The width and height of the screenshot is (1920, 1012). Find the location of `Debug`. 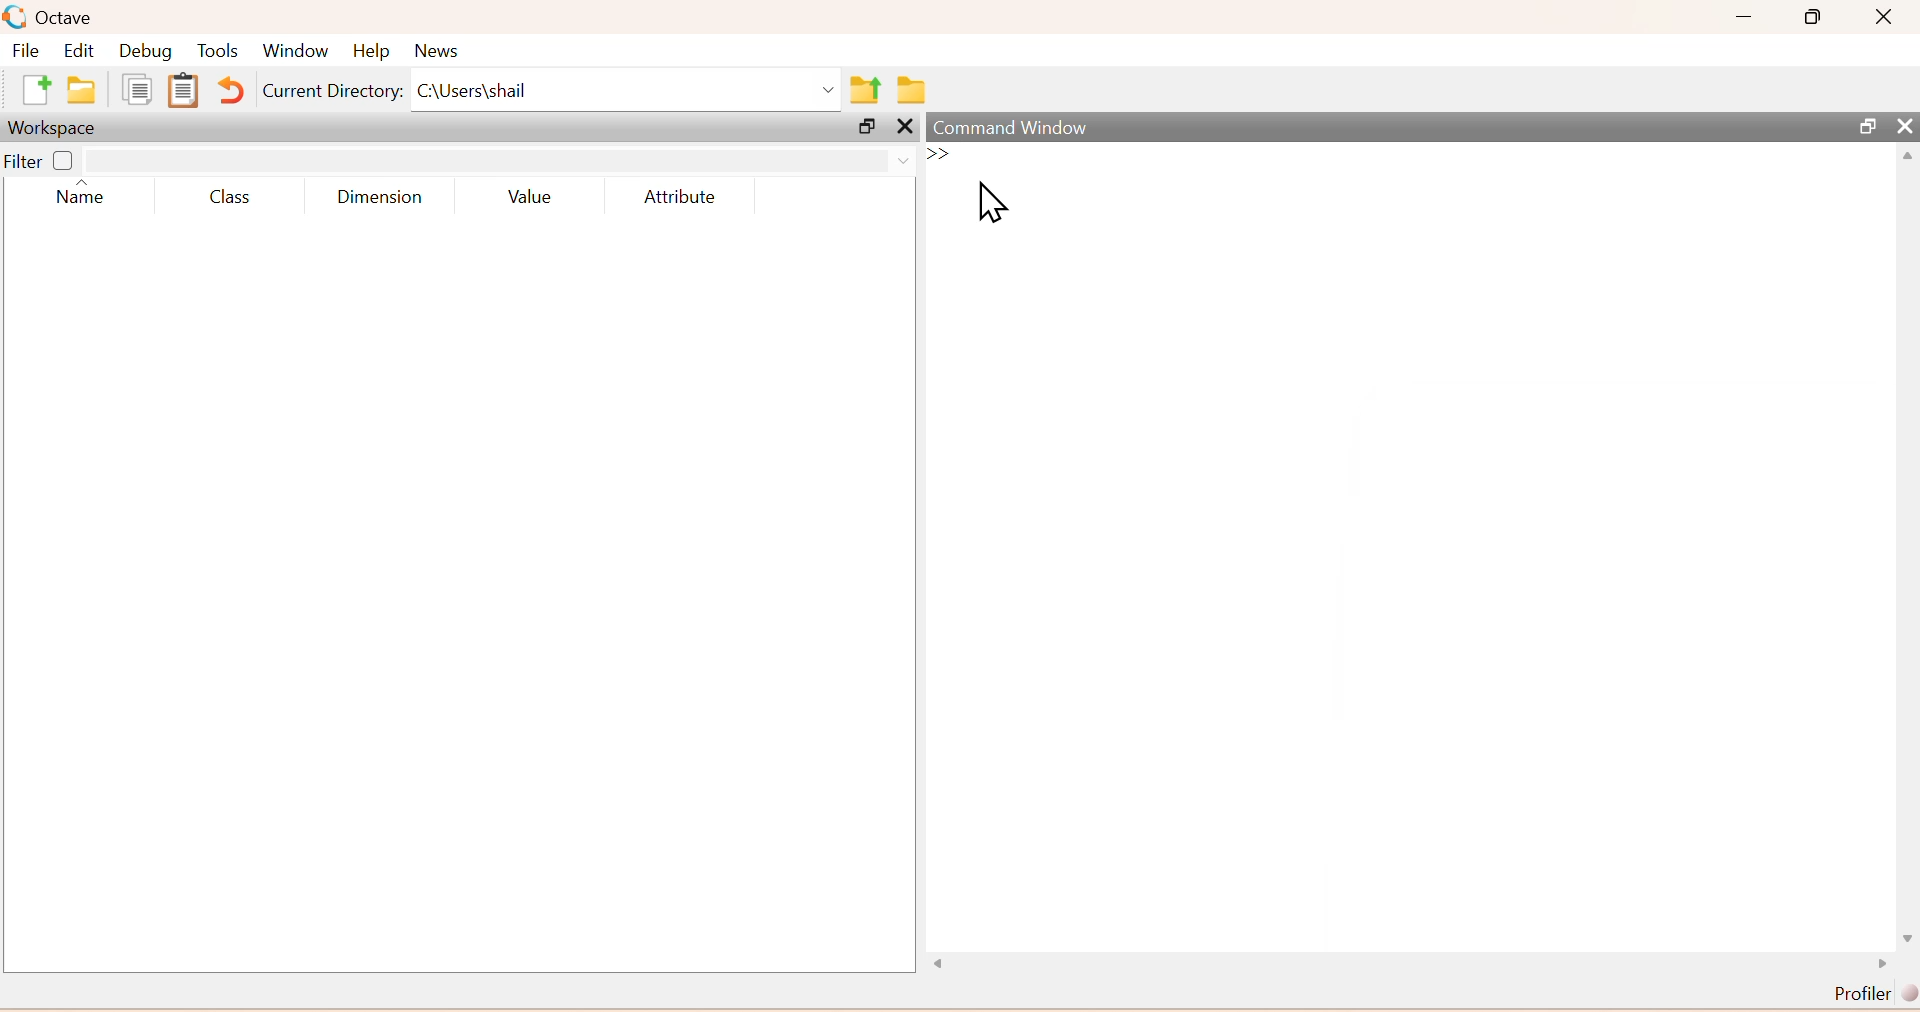

Debug is located at coordinates (144, 53).